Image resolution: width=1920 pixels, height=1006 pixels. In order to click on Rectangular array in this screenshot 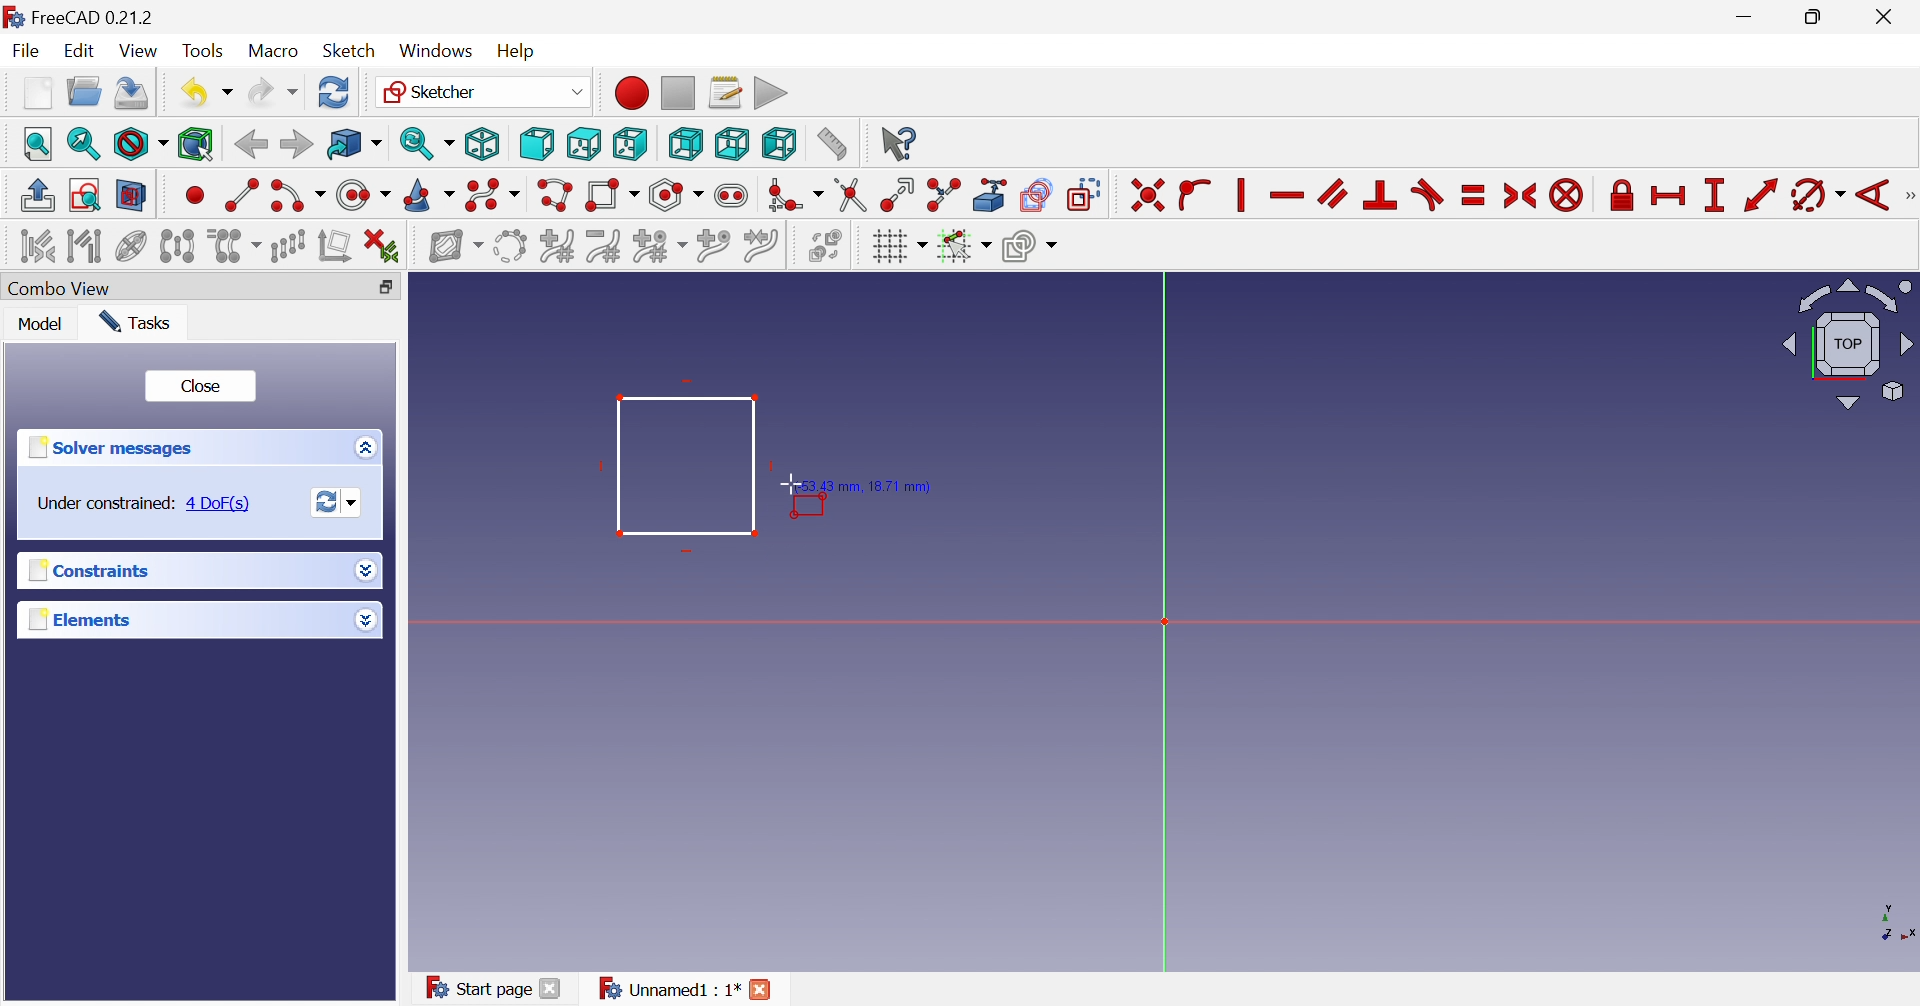, I will do `click(288, 246)`.